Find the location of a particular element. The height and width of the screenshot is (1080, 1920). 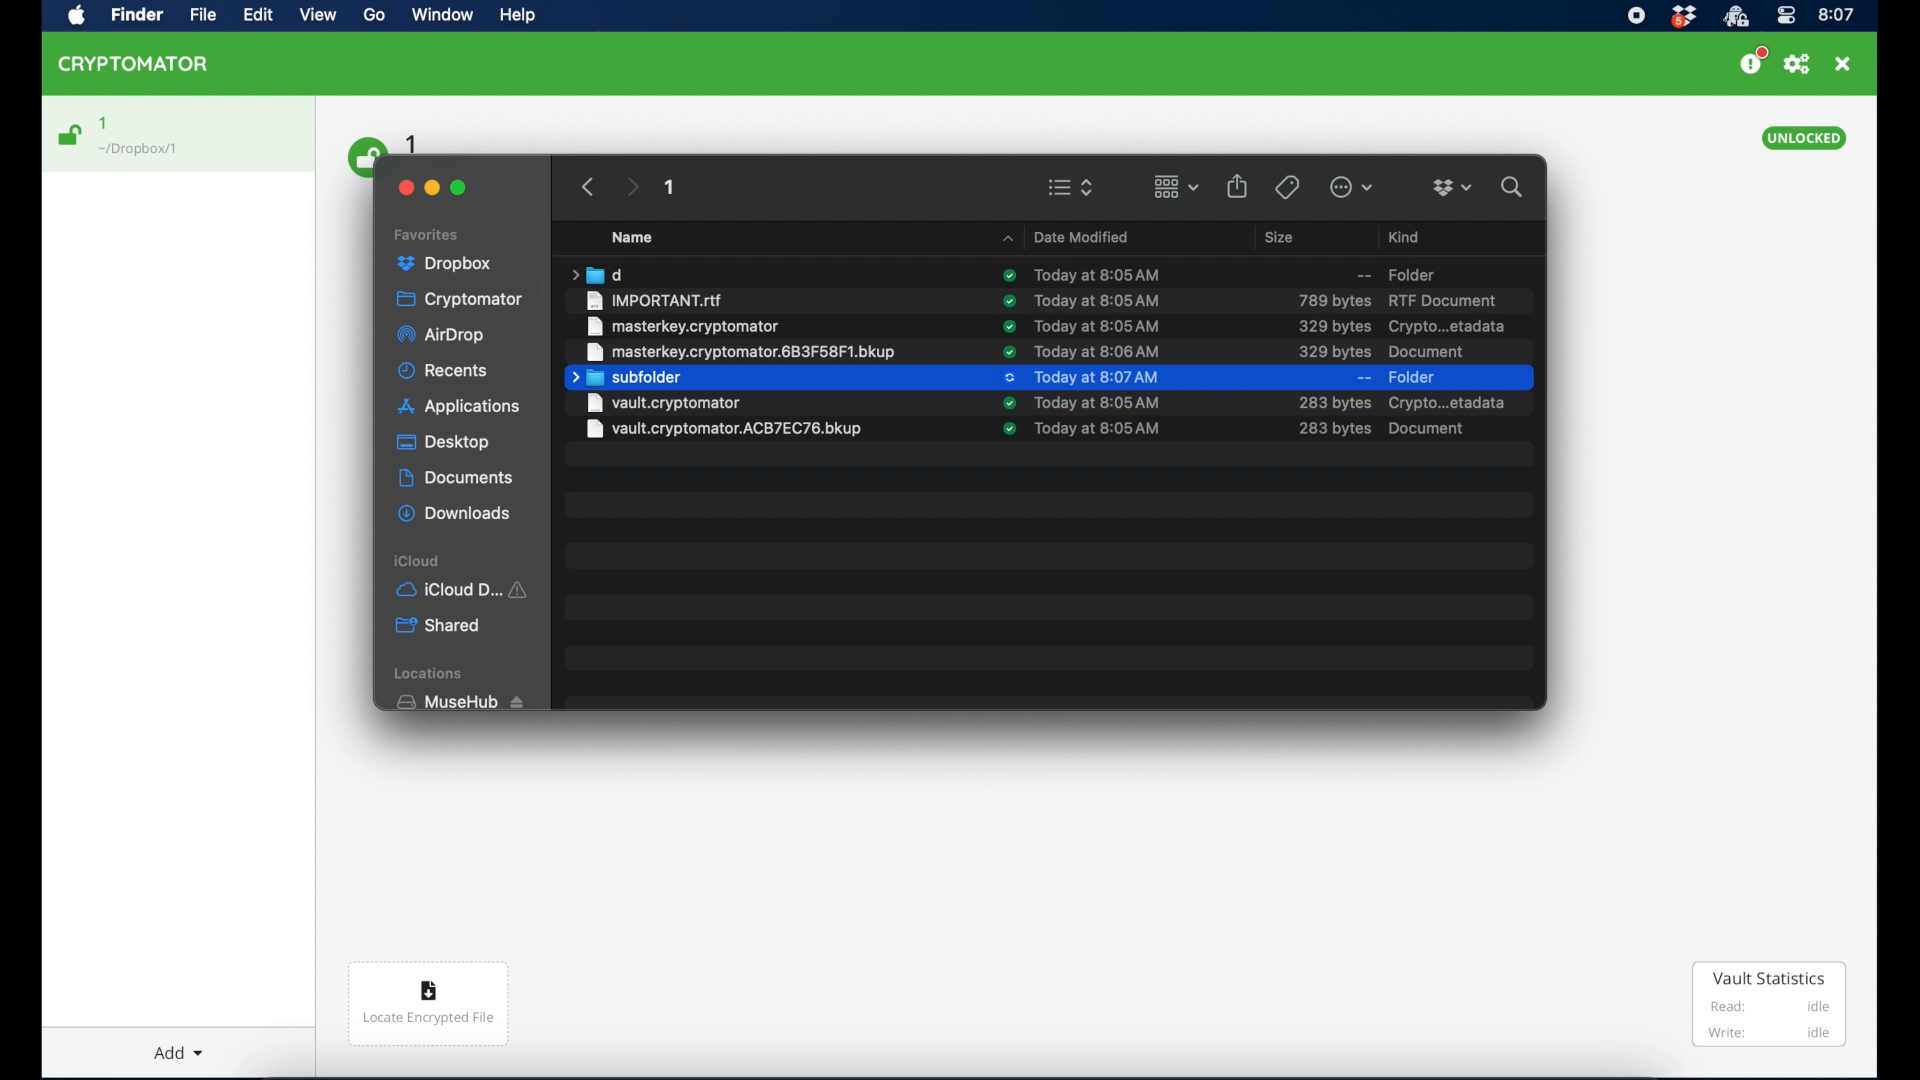

1 is located at coordinates (671, 190).